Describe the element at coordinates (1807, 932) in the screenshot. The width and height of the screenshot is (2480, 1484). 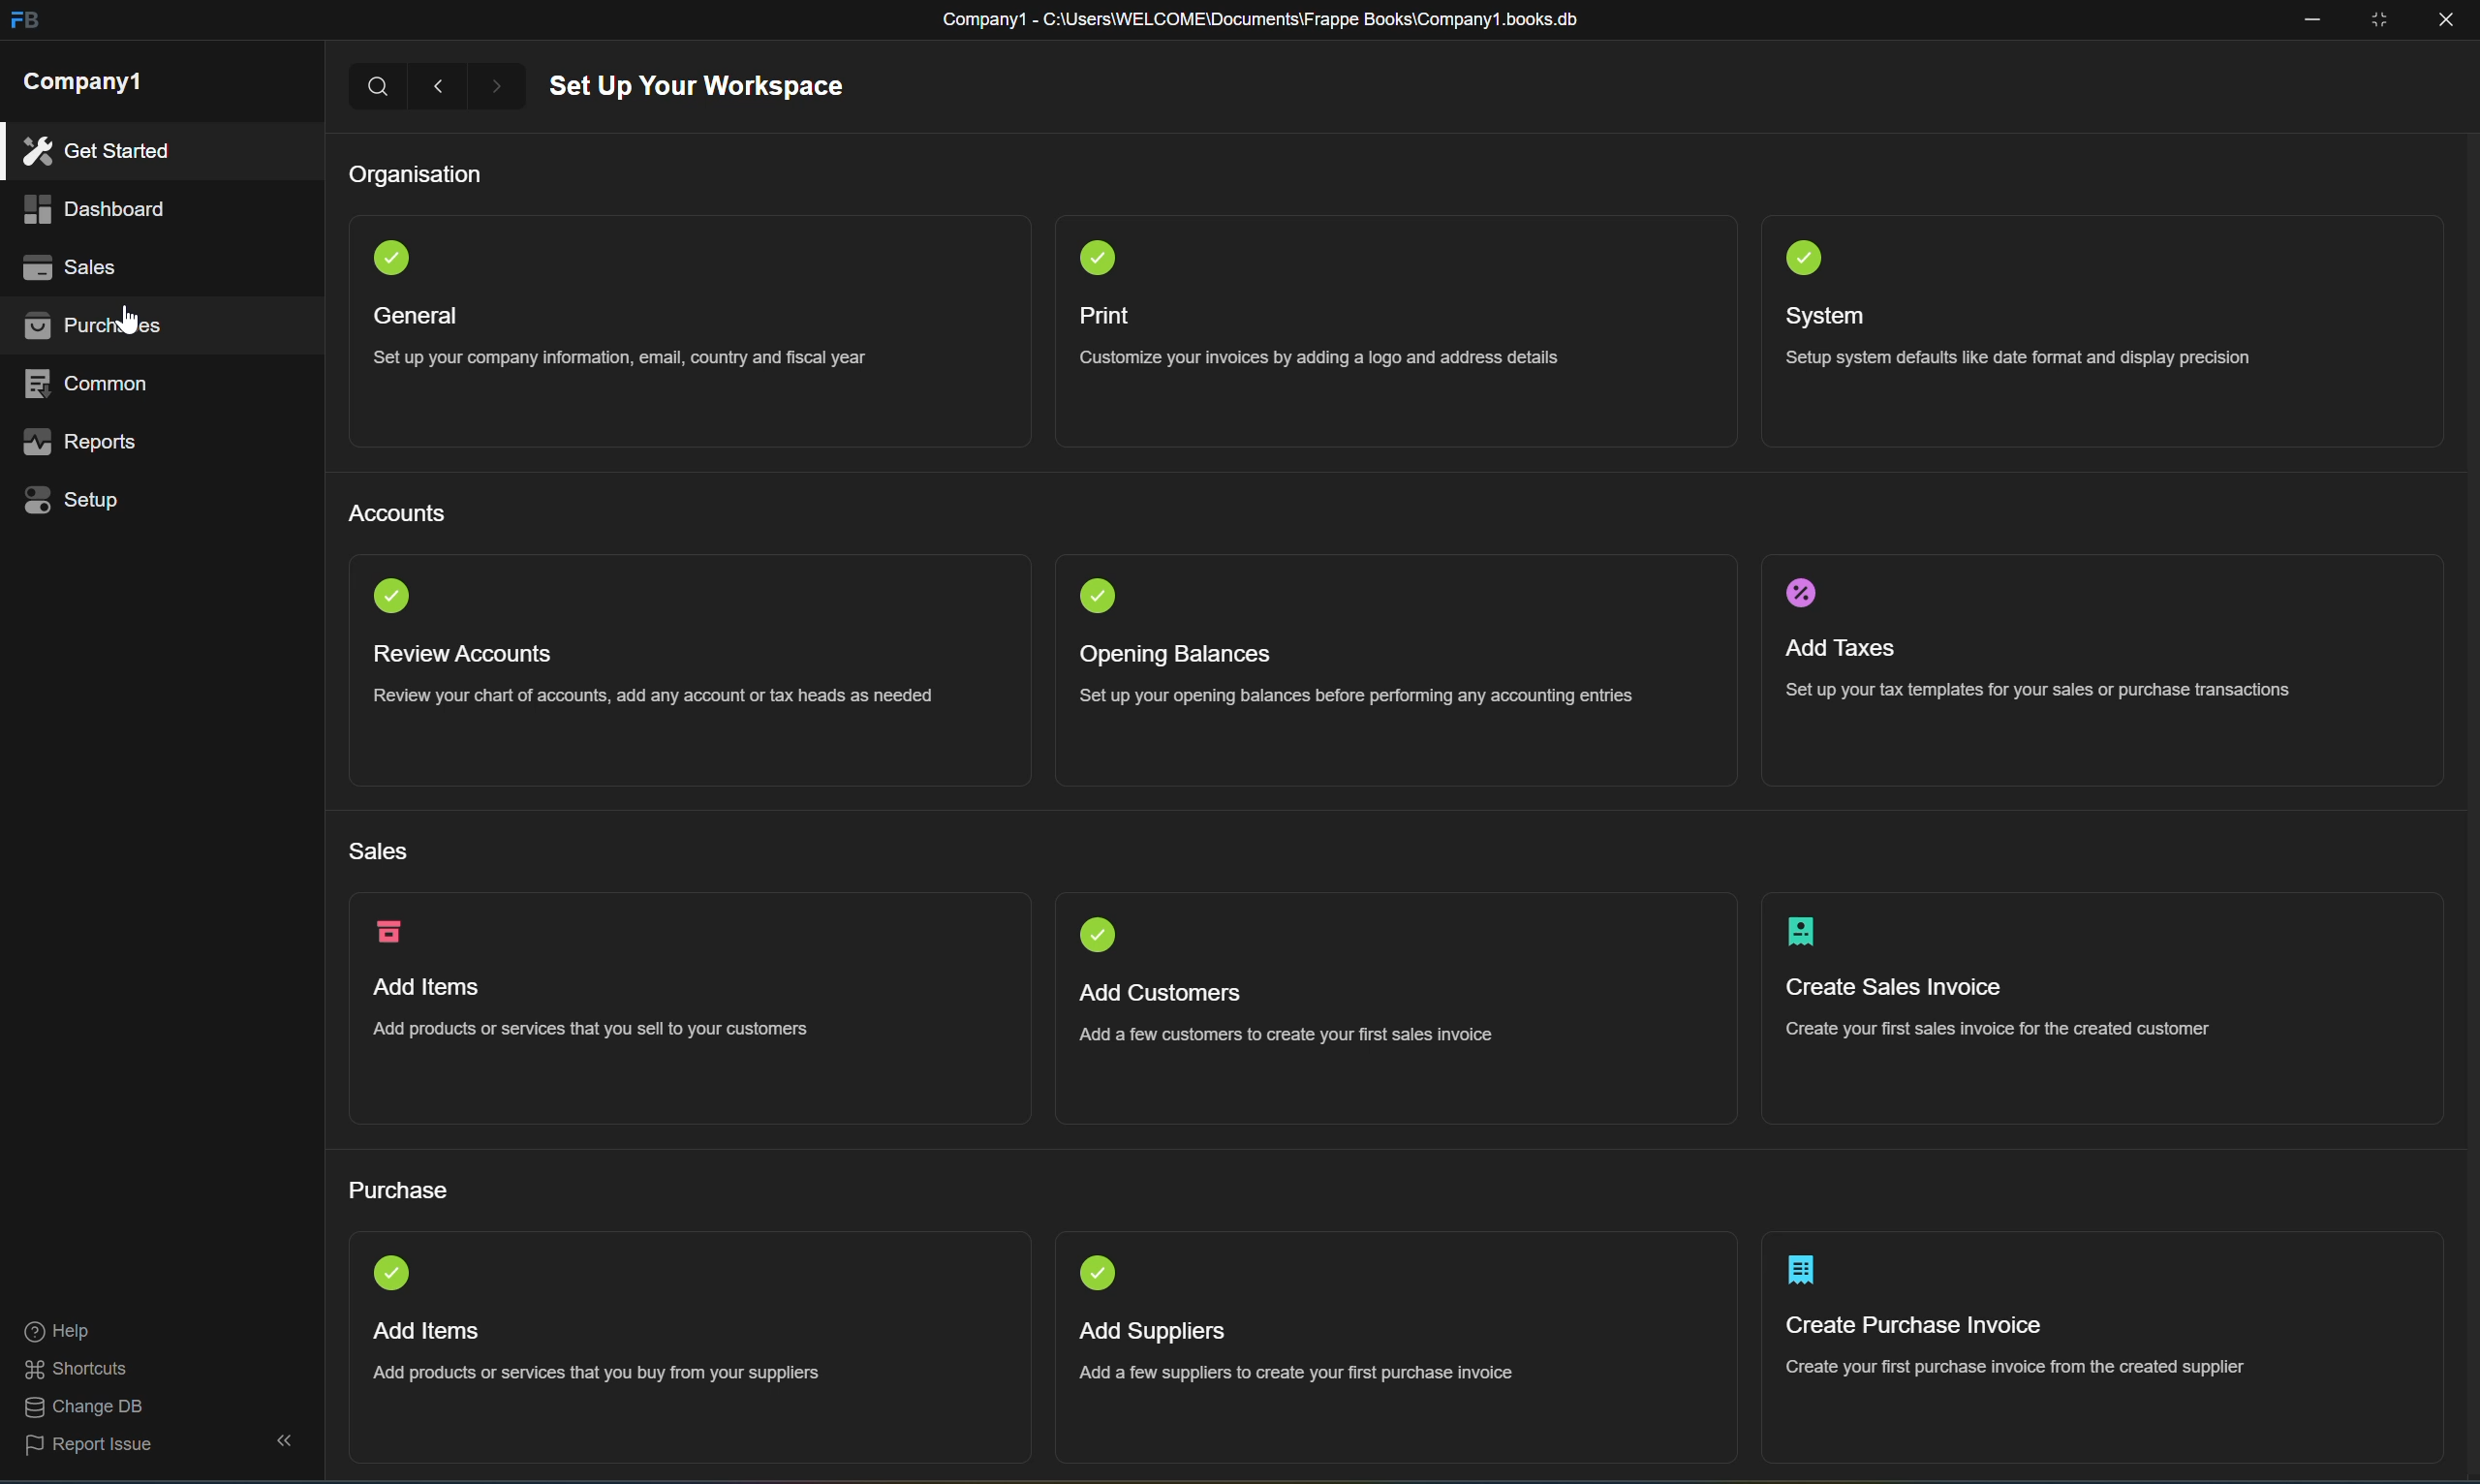
I see `logo` at that location.